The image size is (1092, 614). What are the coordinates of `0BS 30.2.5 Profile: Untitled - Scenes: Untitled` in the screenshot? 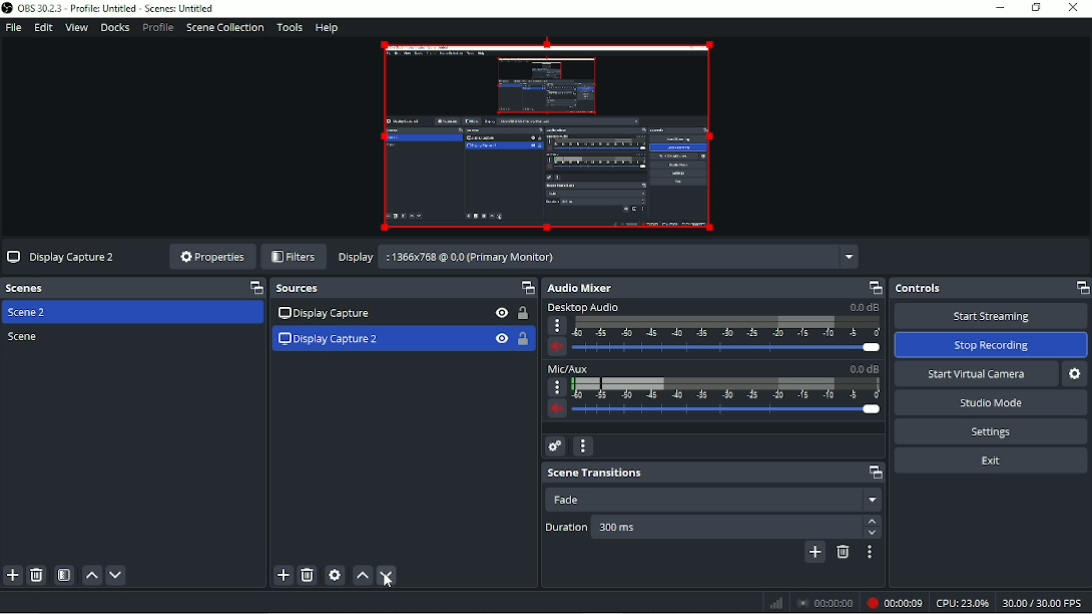 It's located at (116, 8).